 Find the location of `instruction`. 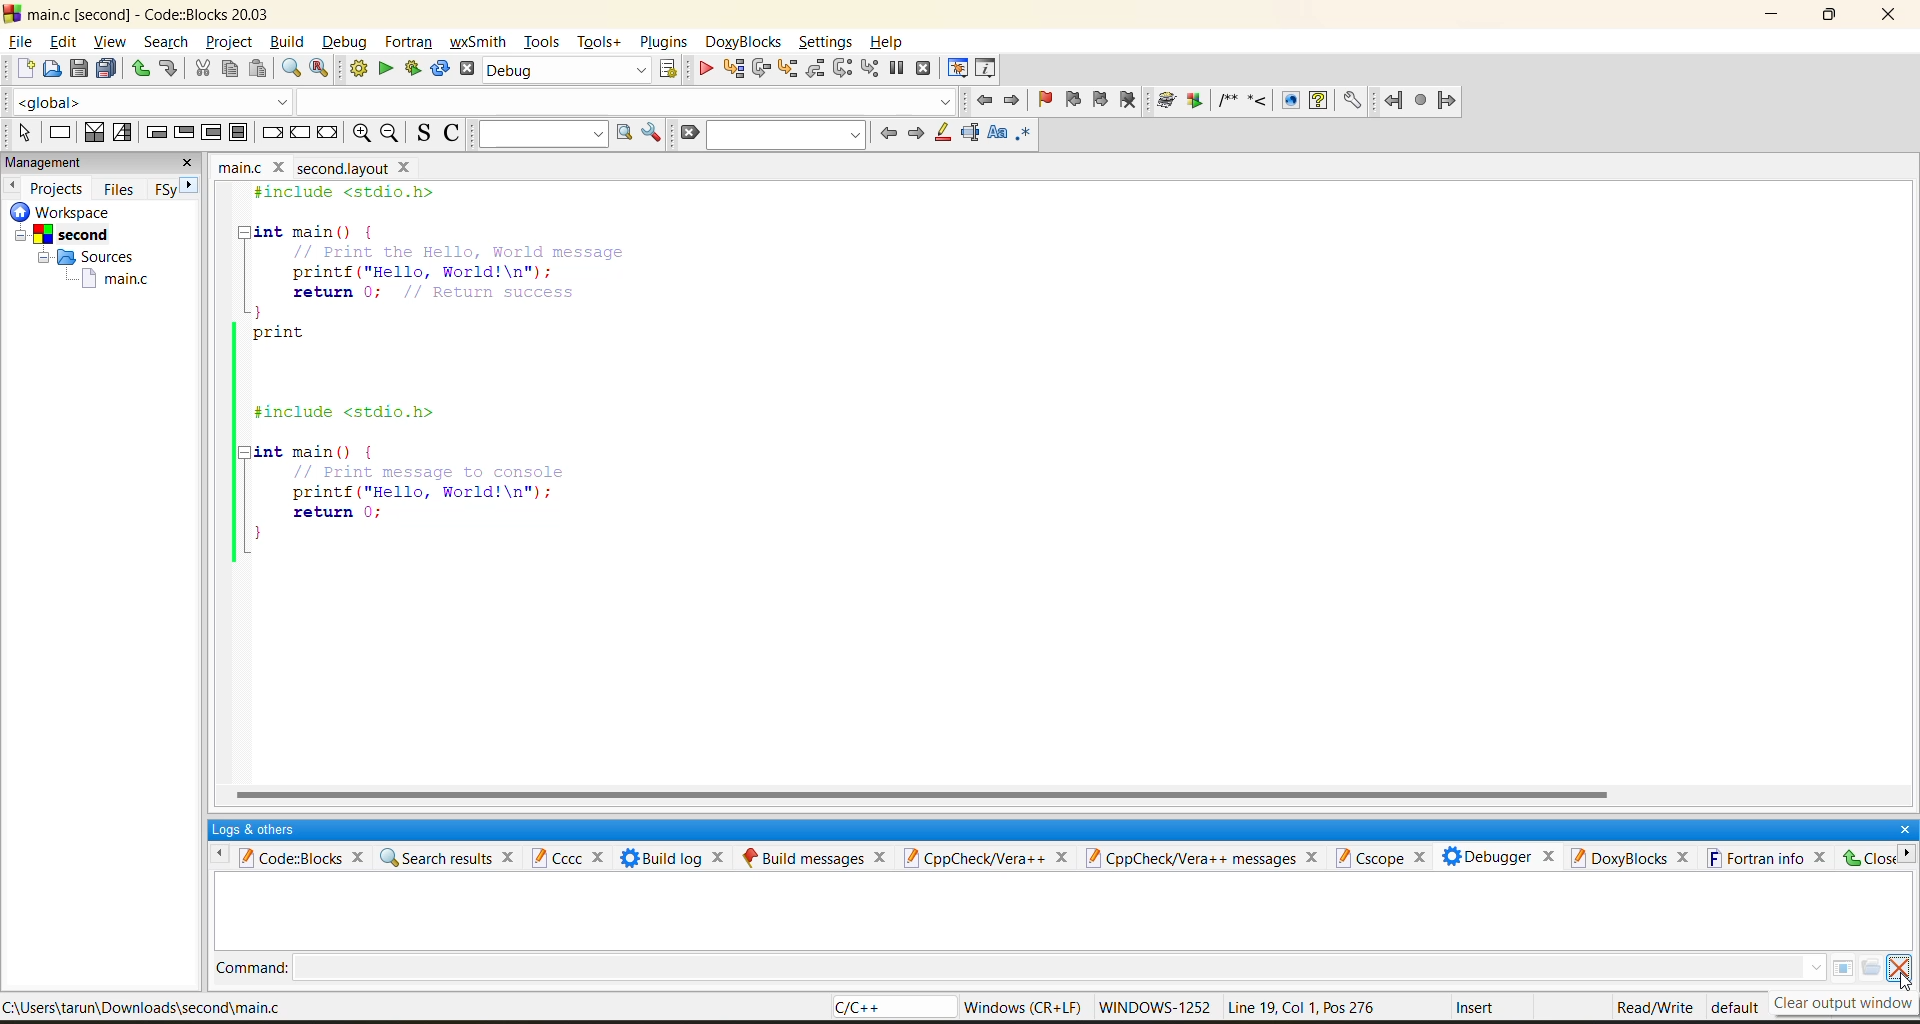

instruction is located at coordinates (59, 134).